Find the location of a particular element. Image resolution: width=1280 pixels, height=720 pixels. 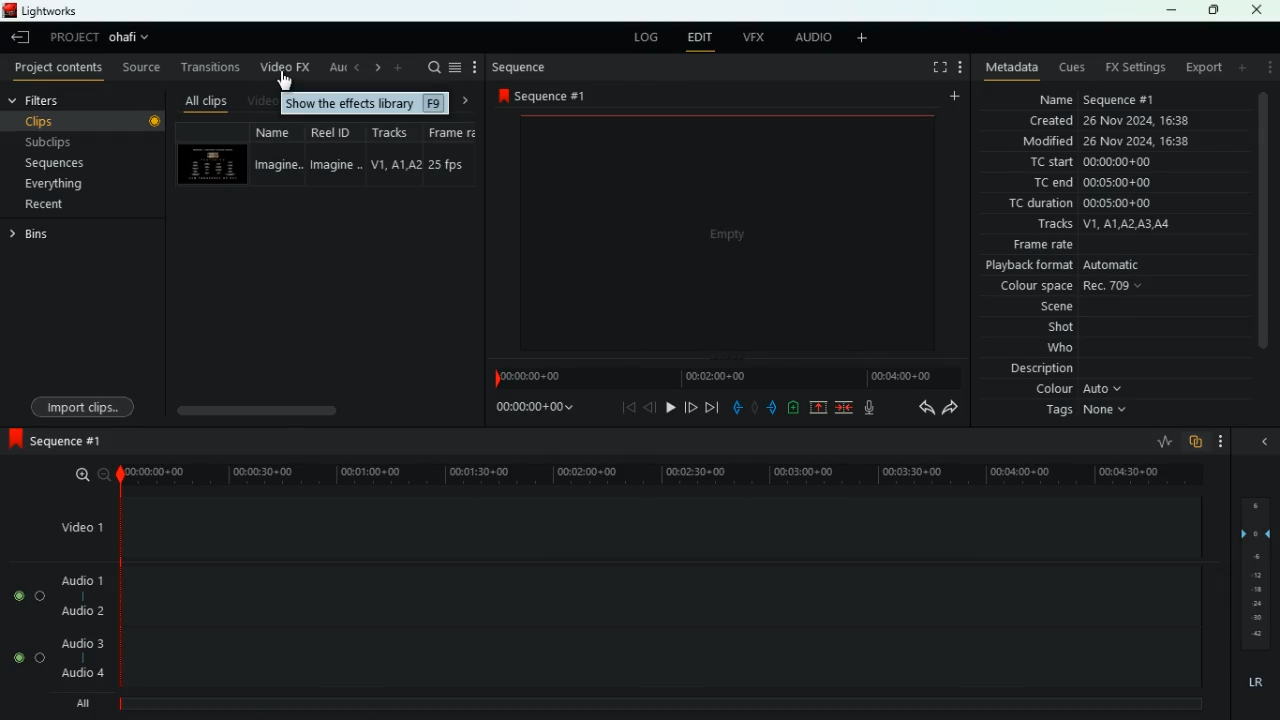

back is located at coordinates (630, 408).